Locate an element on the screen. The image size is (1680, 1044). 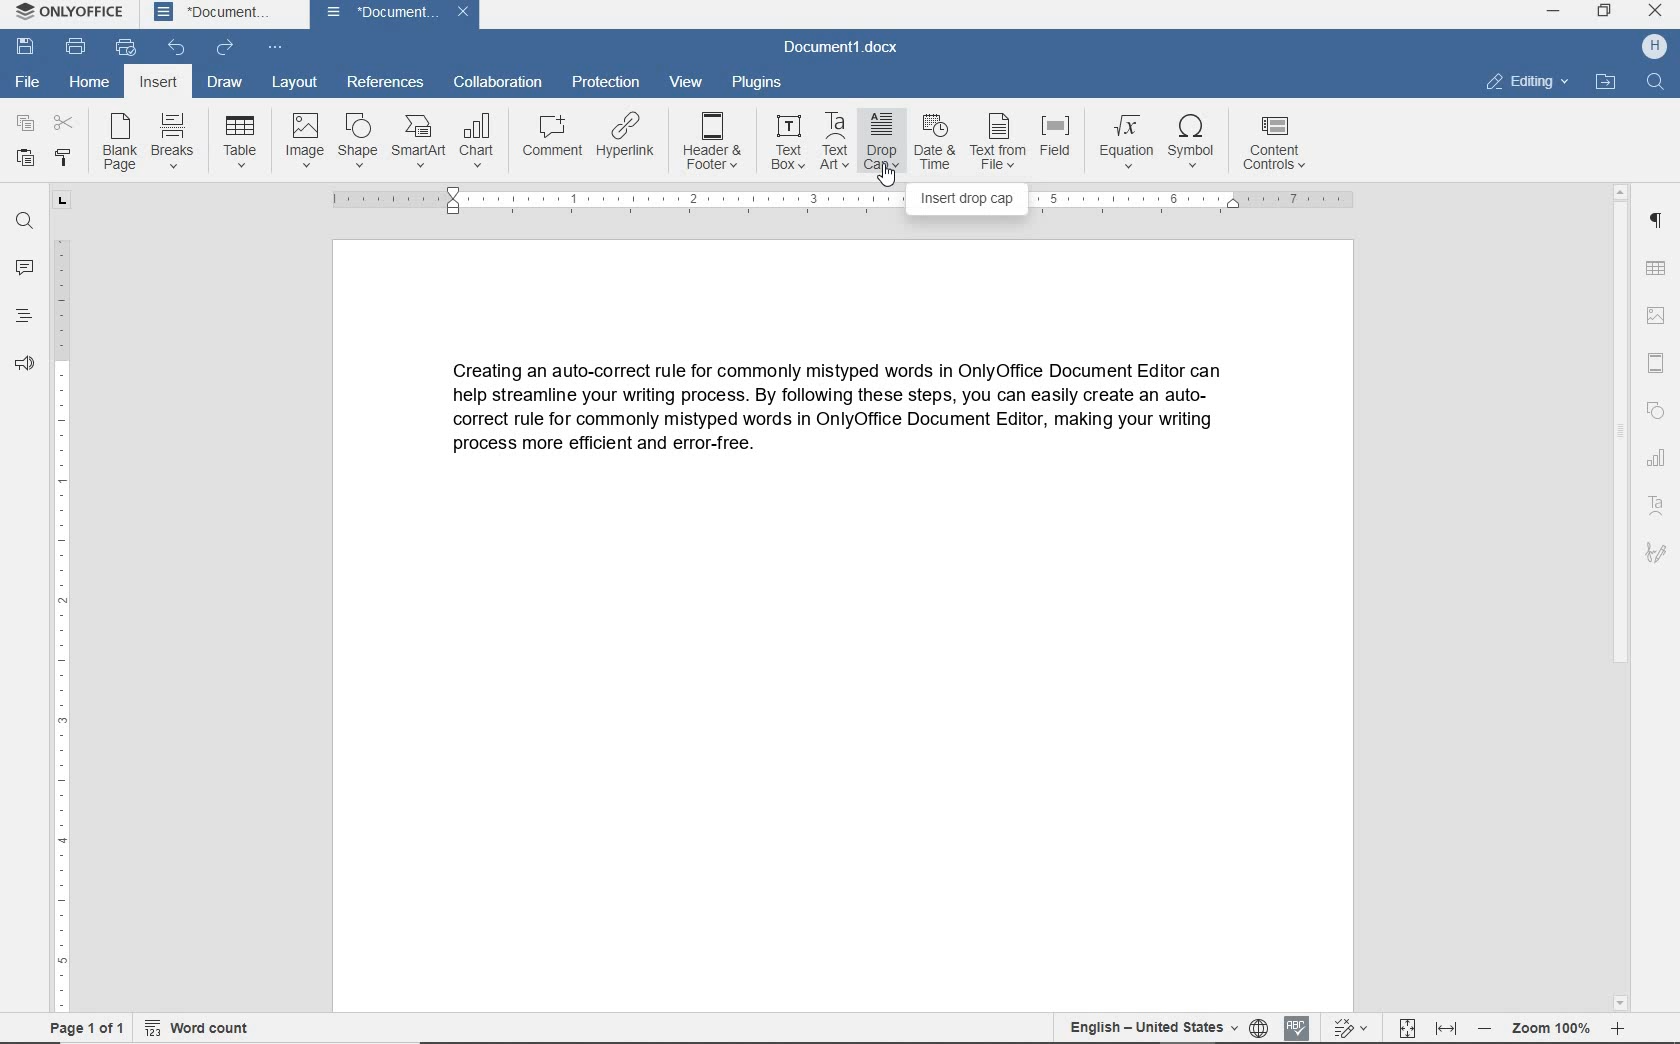
restore down is located at coordinates (1605, 13).